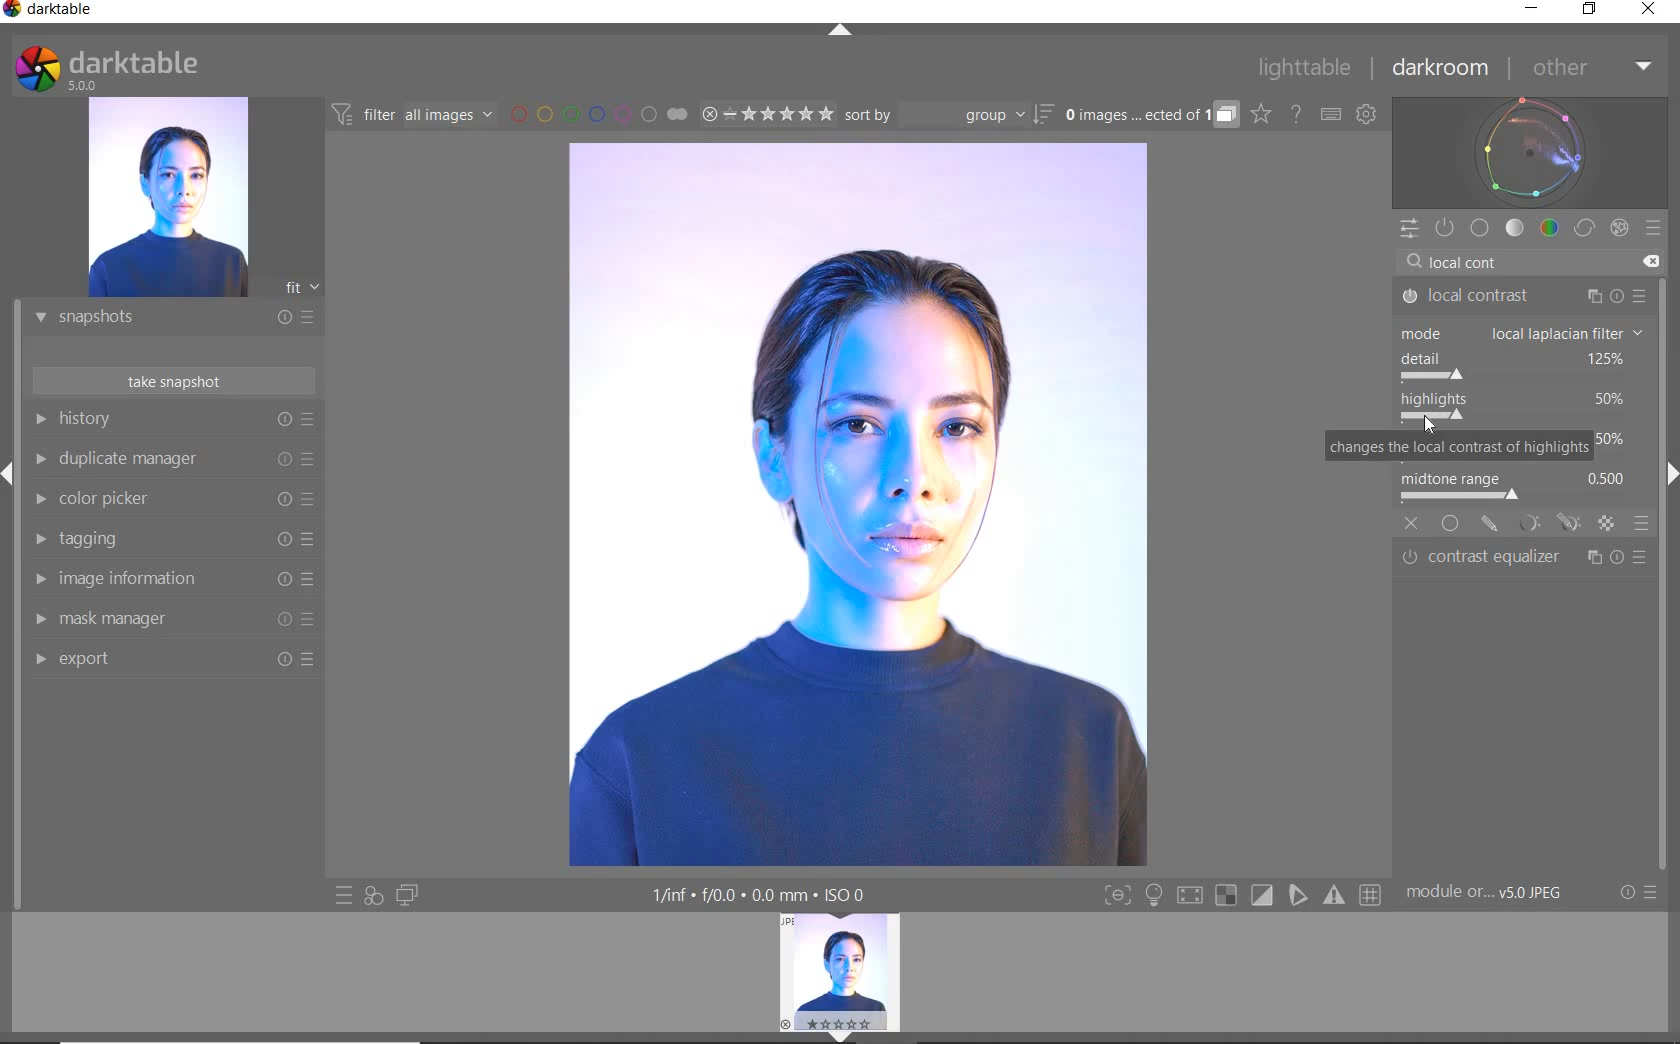  What do you see at coordinates (407, 895) in the screenshot?
I see `DISPLAY A SECOND DARKROOM IMAGE WINDOW` at bounding box center [407, 895].